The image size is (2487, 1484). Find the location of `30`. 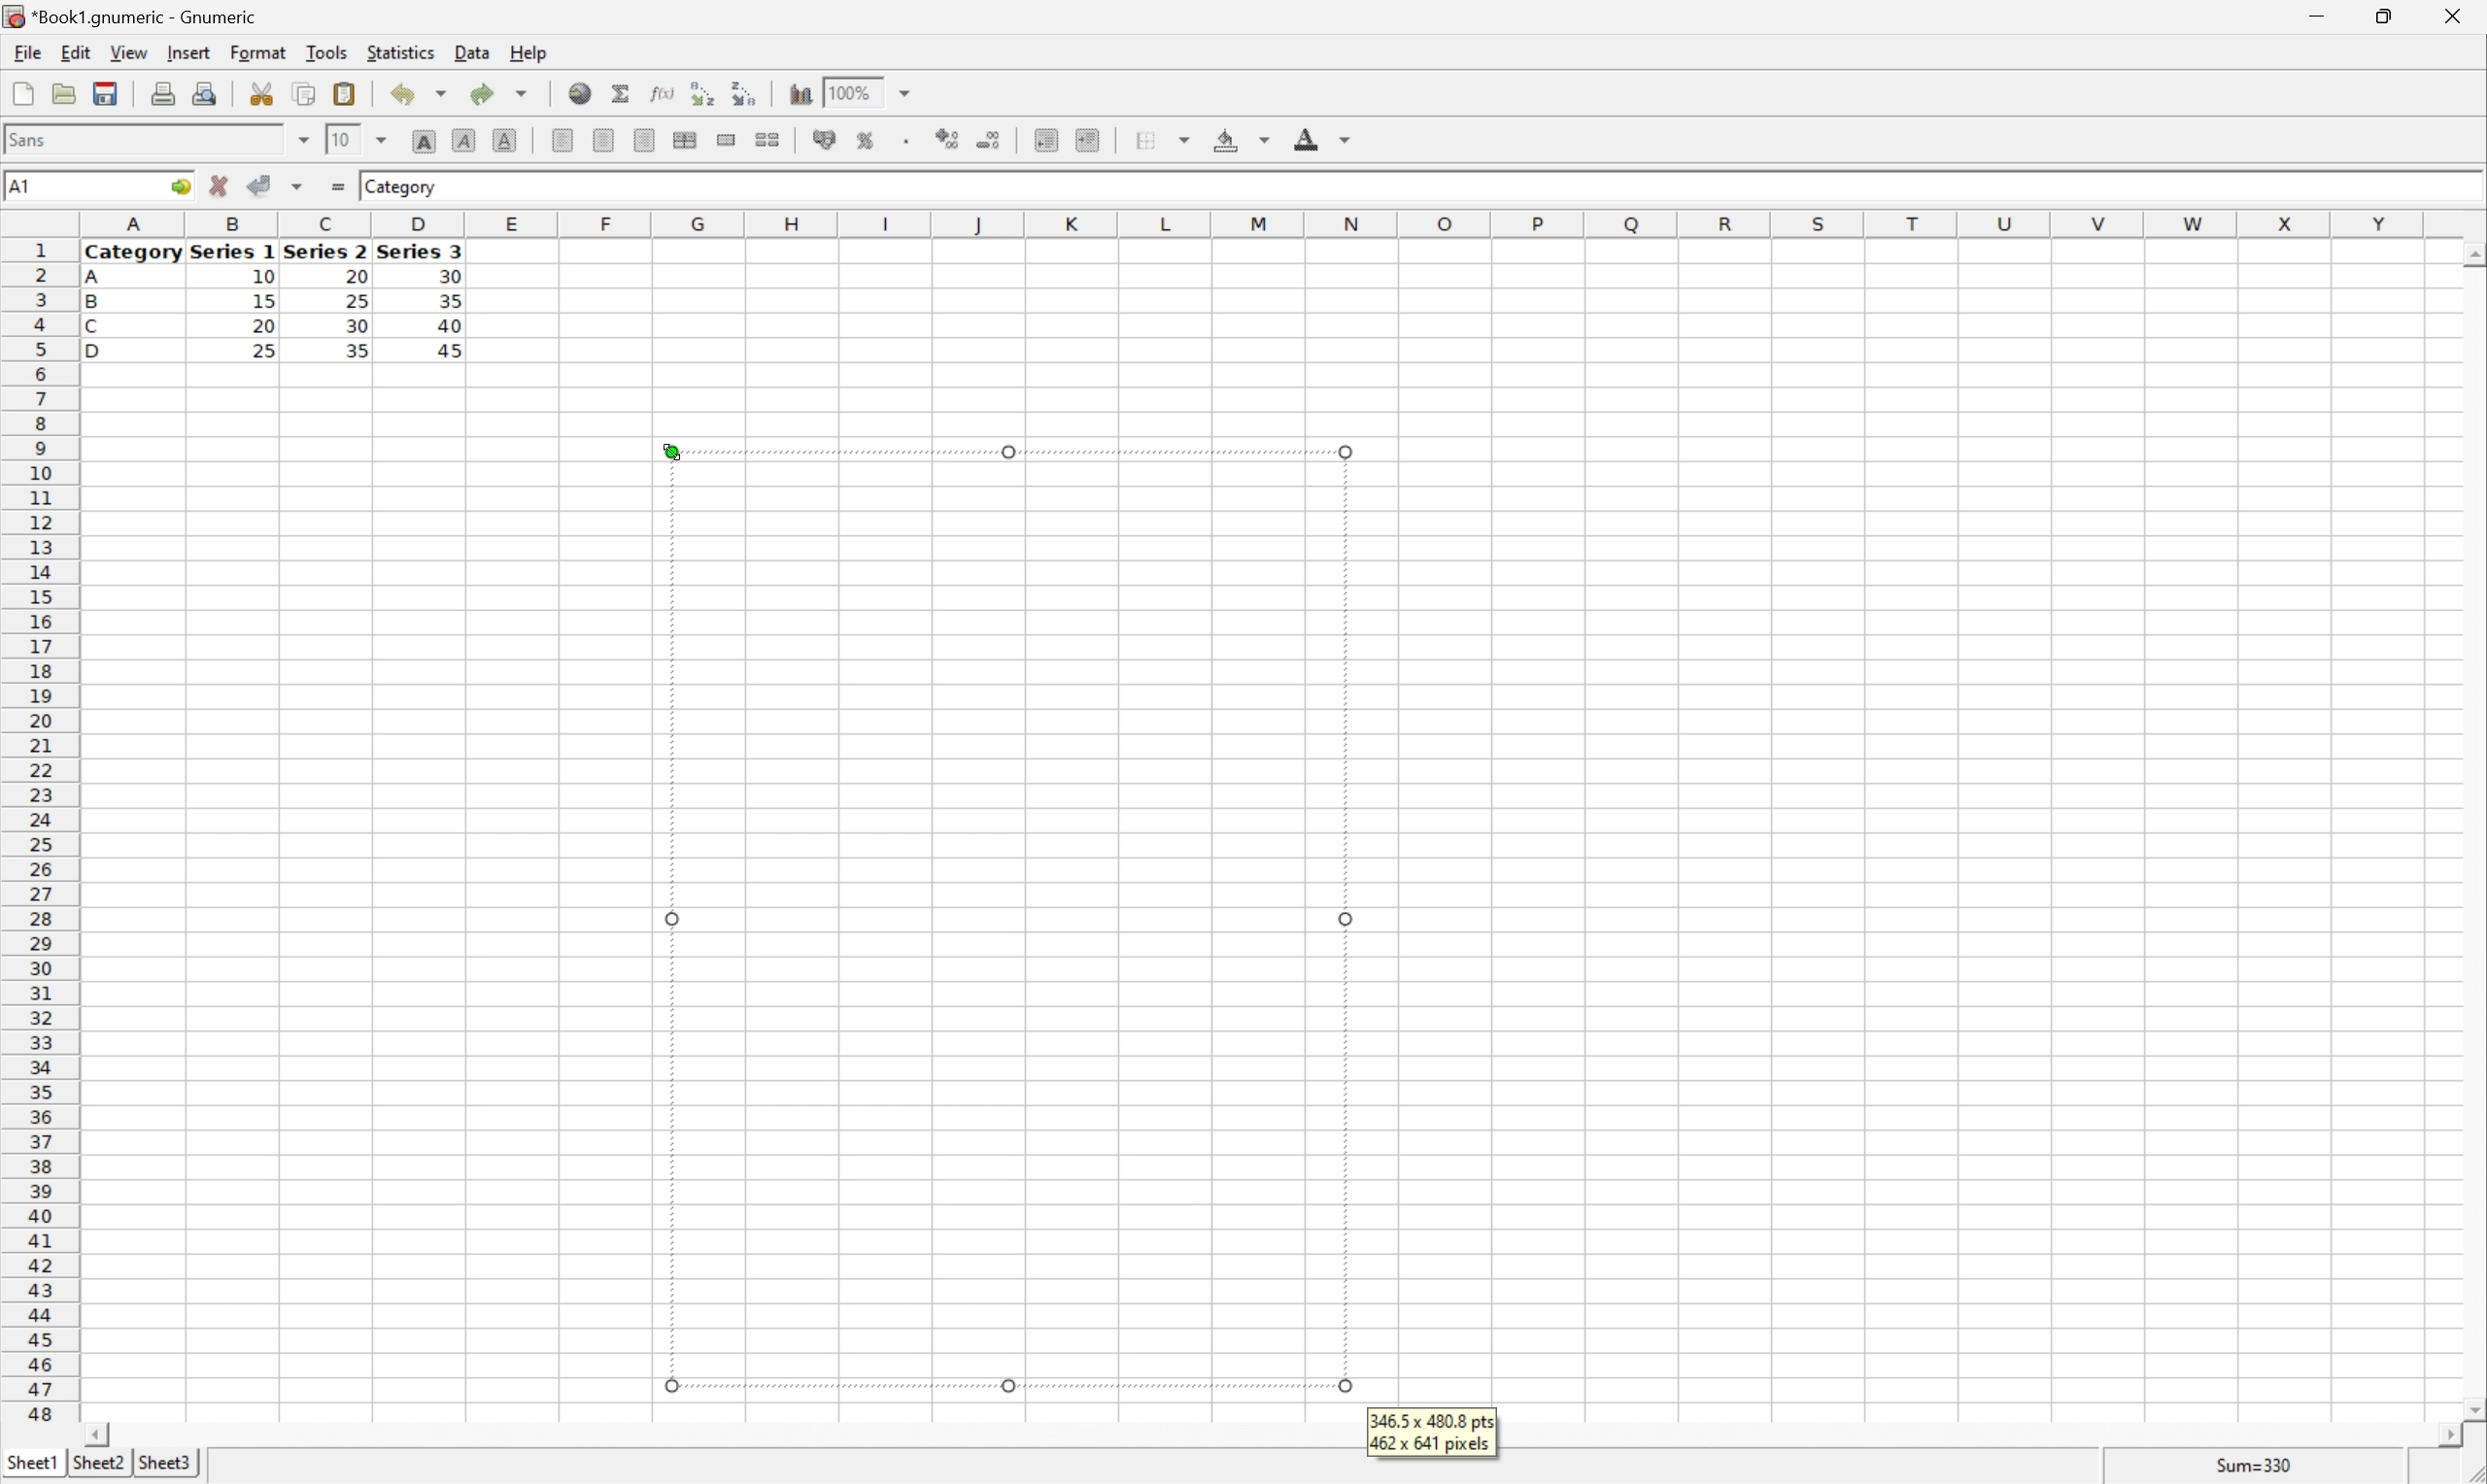

30 is located at coordinates (449, 276).